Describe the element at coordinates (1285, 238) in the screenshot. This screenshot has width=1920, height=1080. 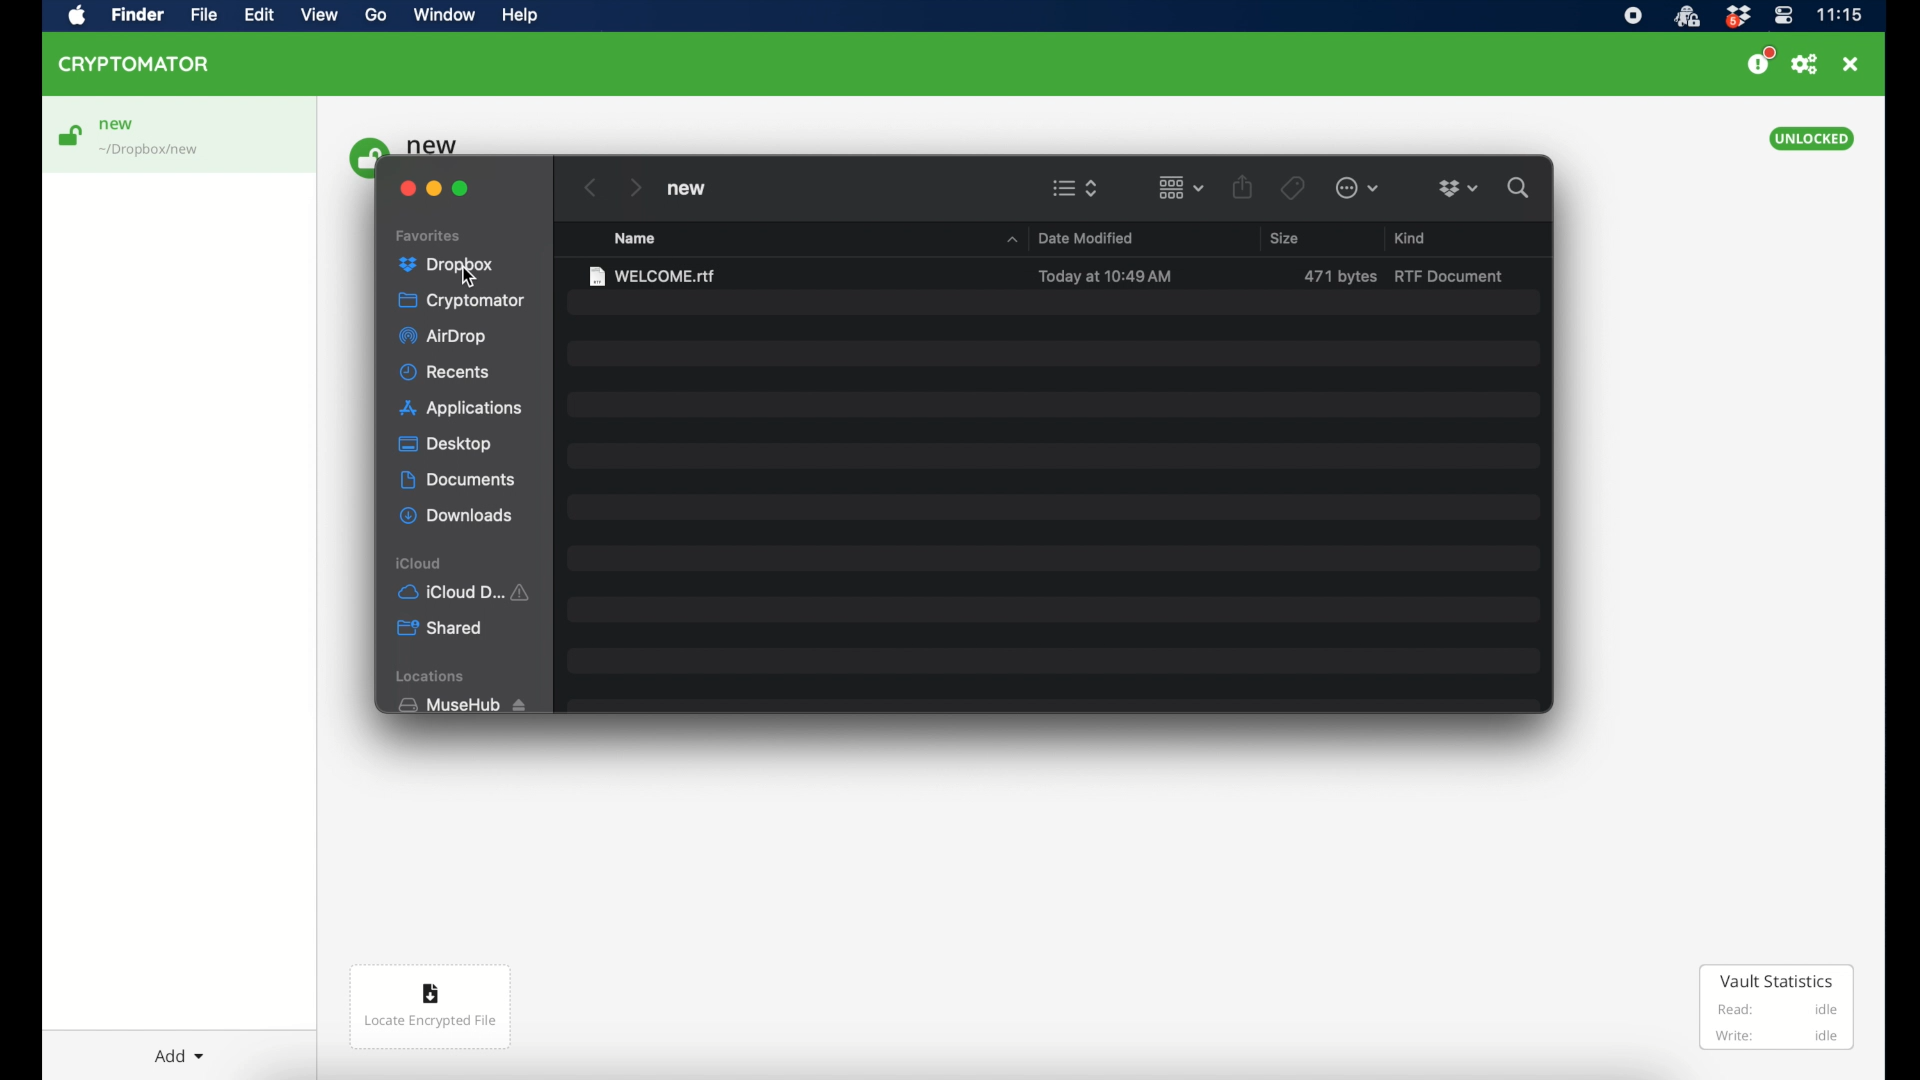
I see `size` at that location.